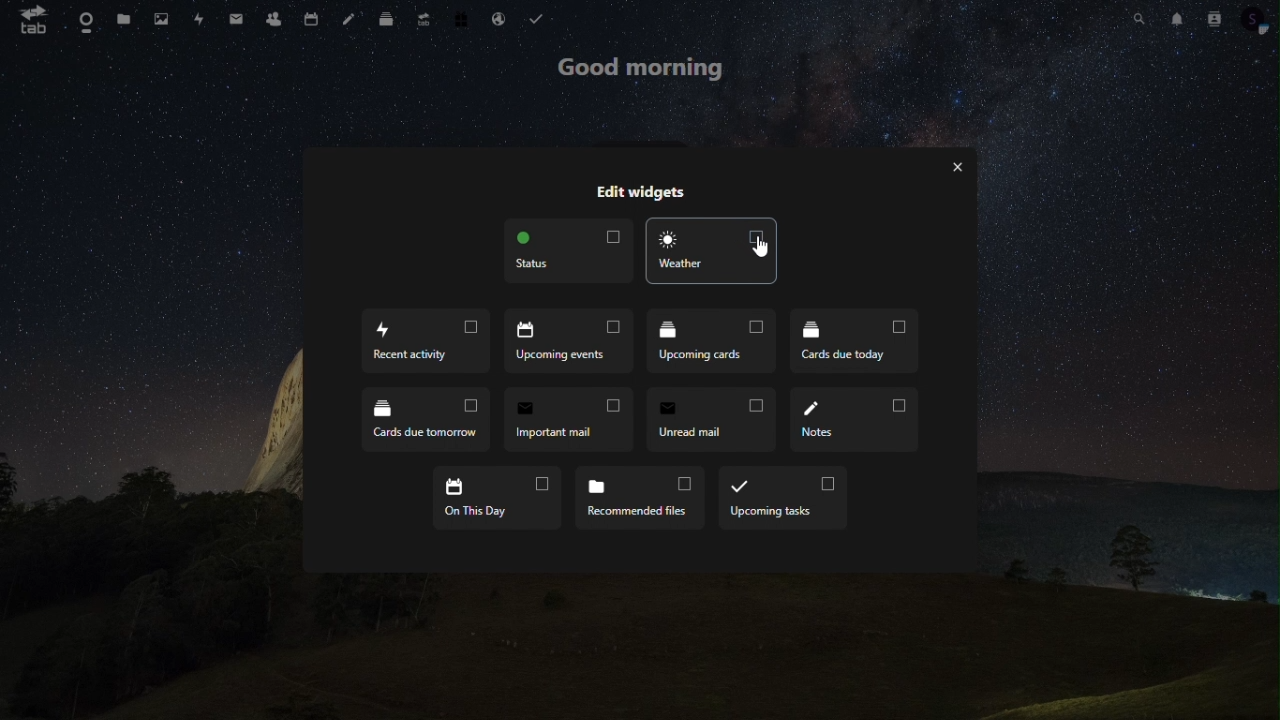 The height and width of the screenshot is (720, 1280). What do you see at coordinates (238, 20) in the screenshot?
I see `message` at bounding box center [238, 20].